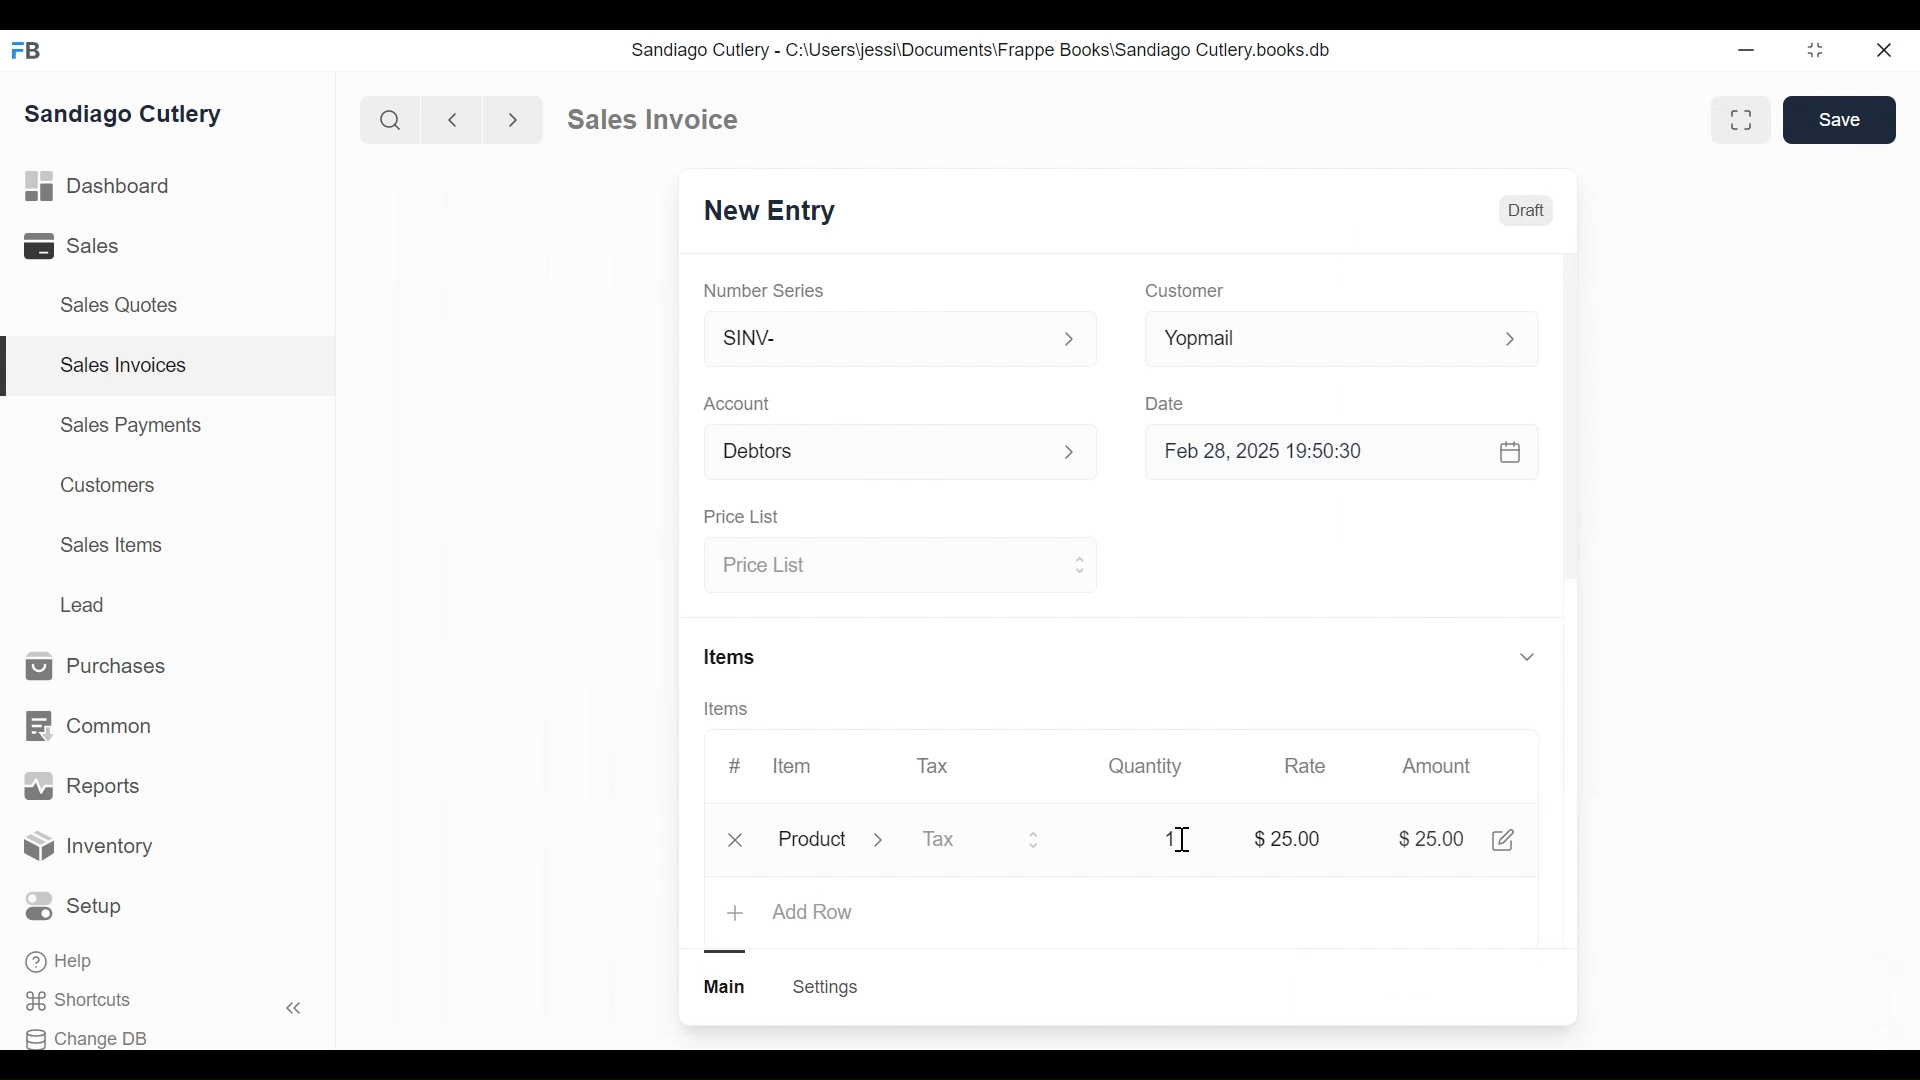 The height and width of the screenshot is (1080, 1920). What do you see at coordinates (87, 1039) in the screenshot?
I see `Change DB` at bounding box center [87, 1039].